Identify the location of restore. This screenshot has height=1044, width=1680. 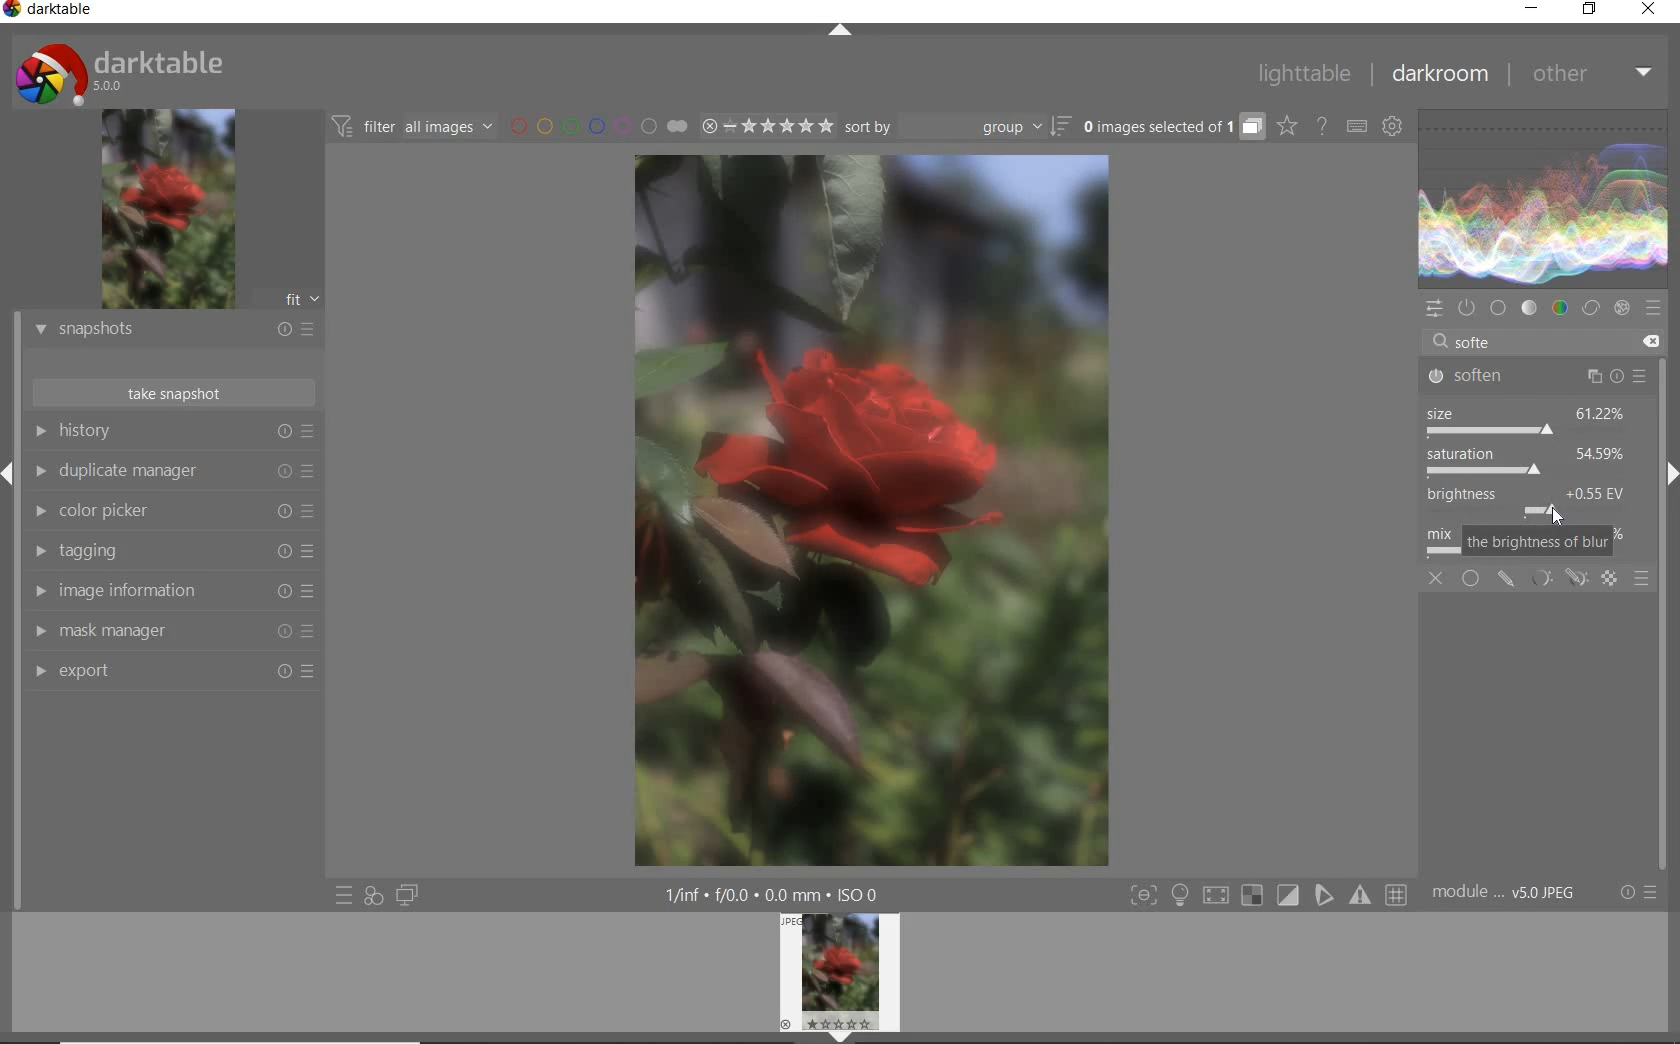
(1592, 12).